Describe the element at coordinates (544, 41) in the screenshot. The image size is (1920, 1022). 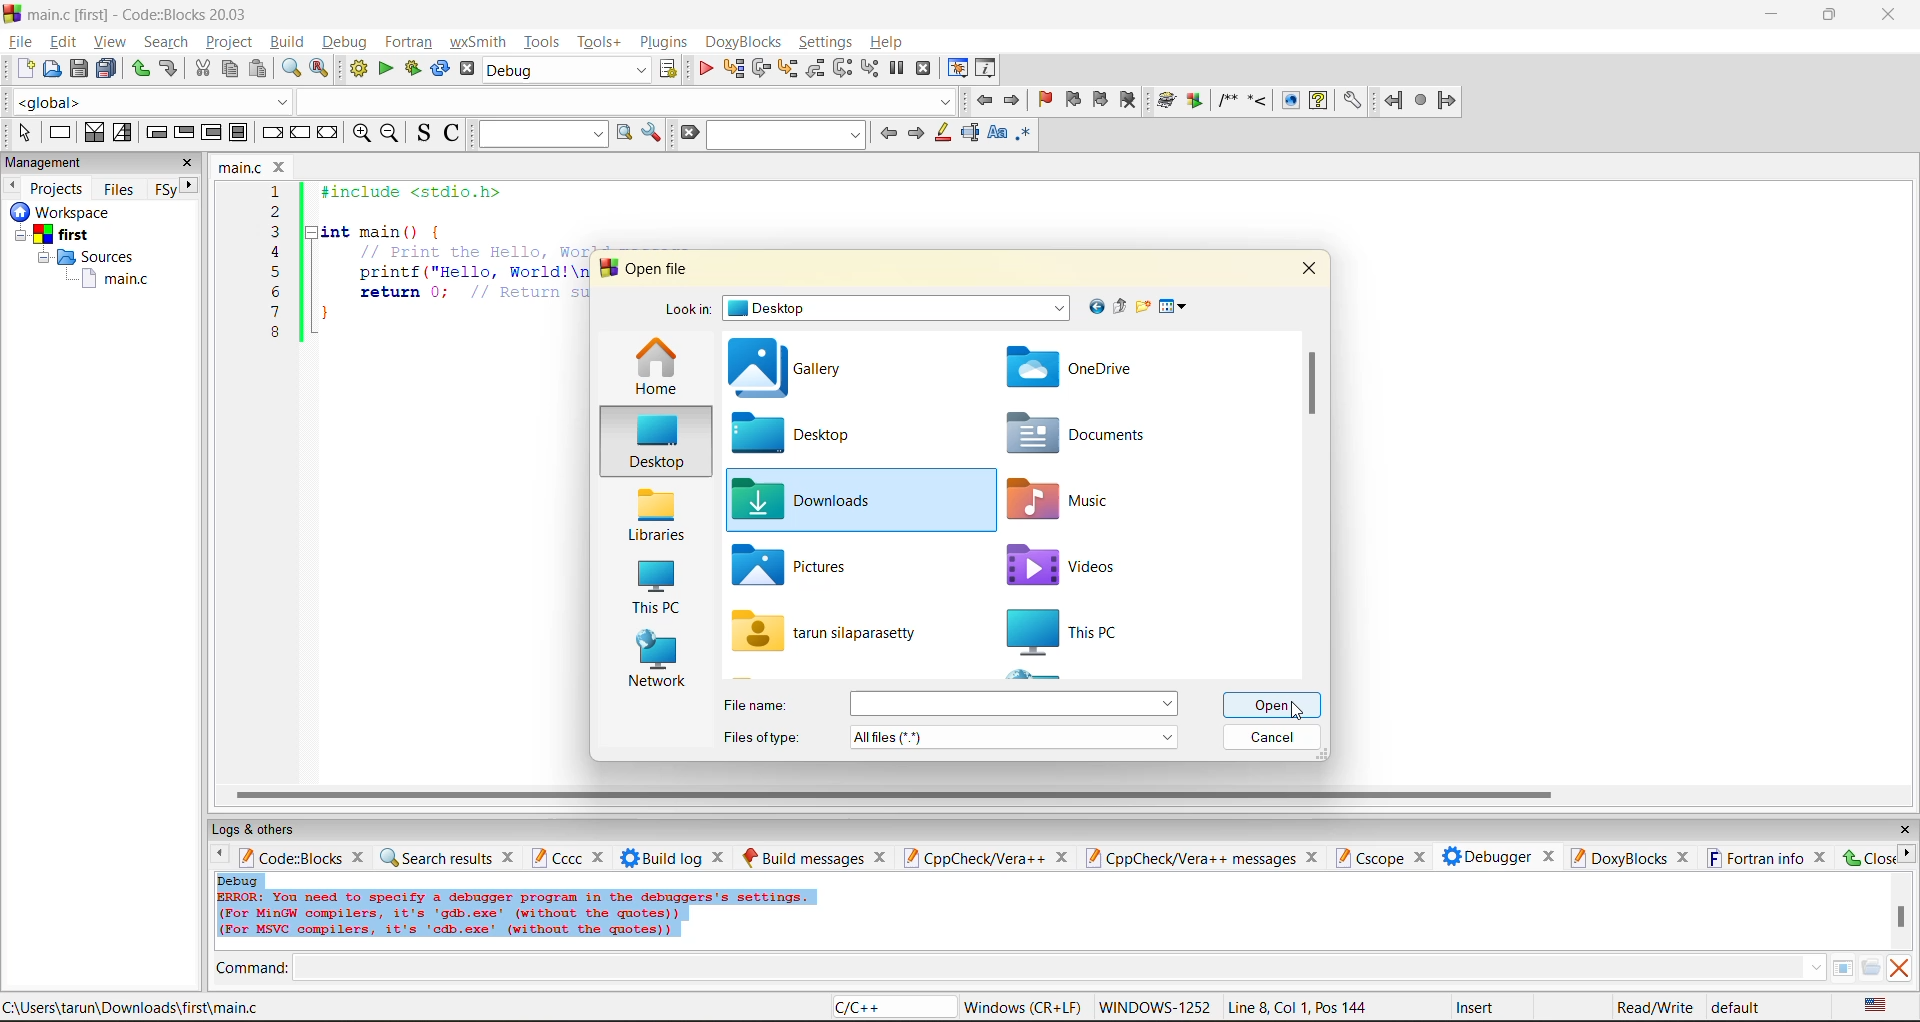
I see `tools` at that location.